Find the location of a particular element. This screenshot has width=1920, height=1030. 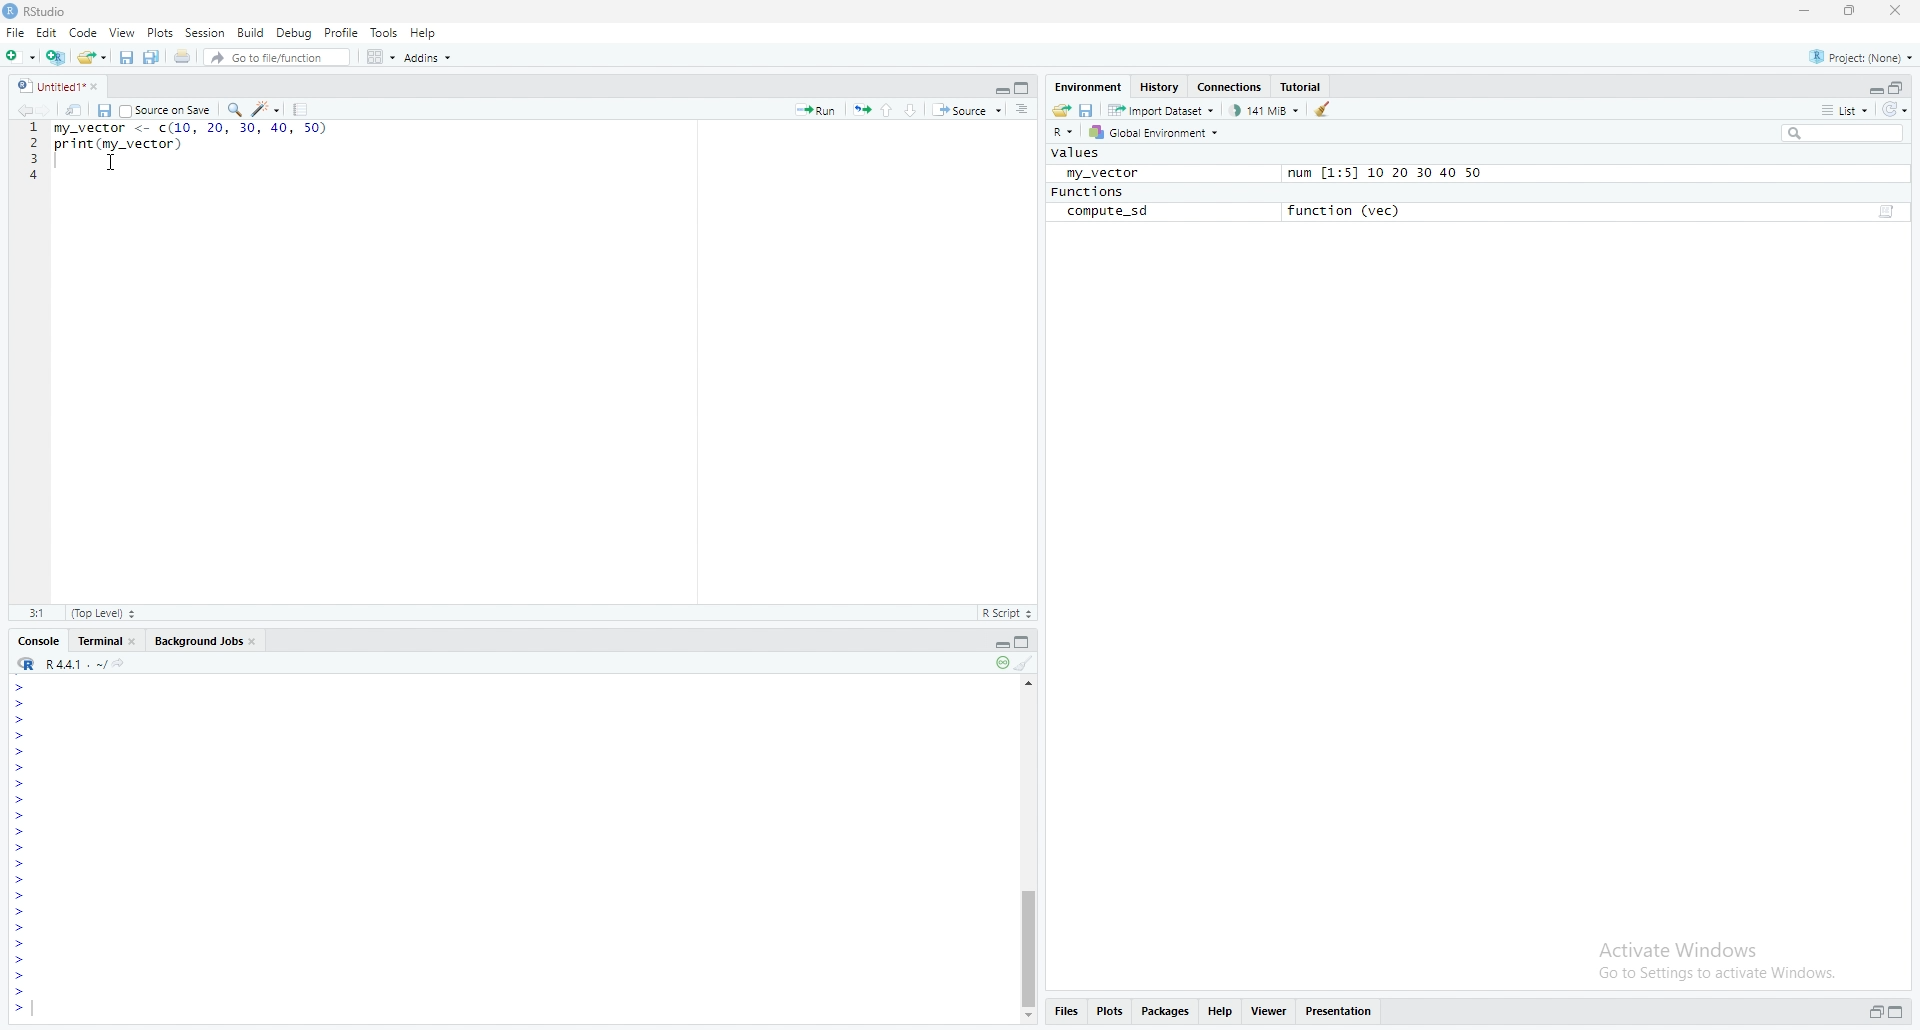

Values is located at coordinates (1077, 153).